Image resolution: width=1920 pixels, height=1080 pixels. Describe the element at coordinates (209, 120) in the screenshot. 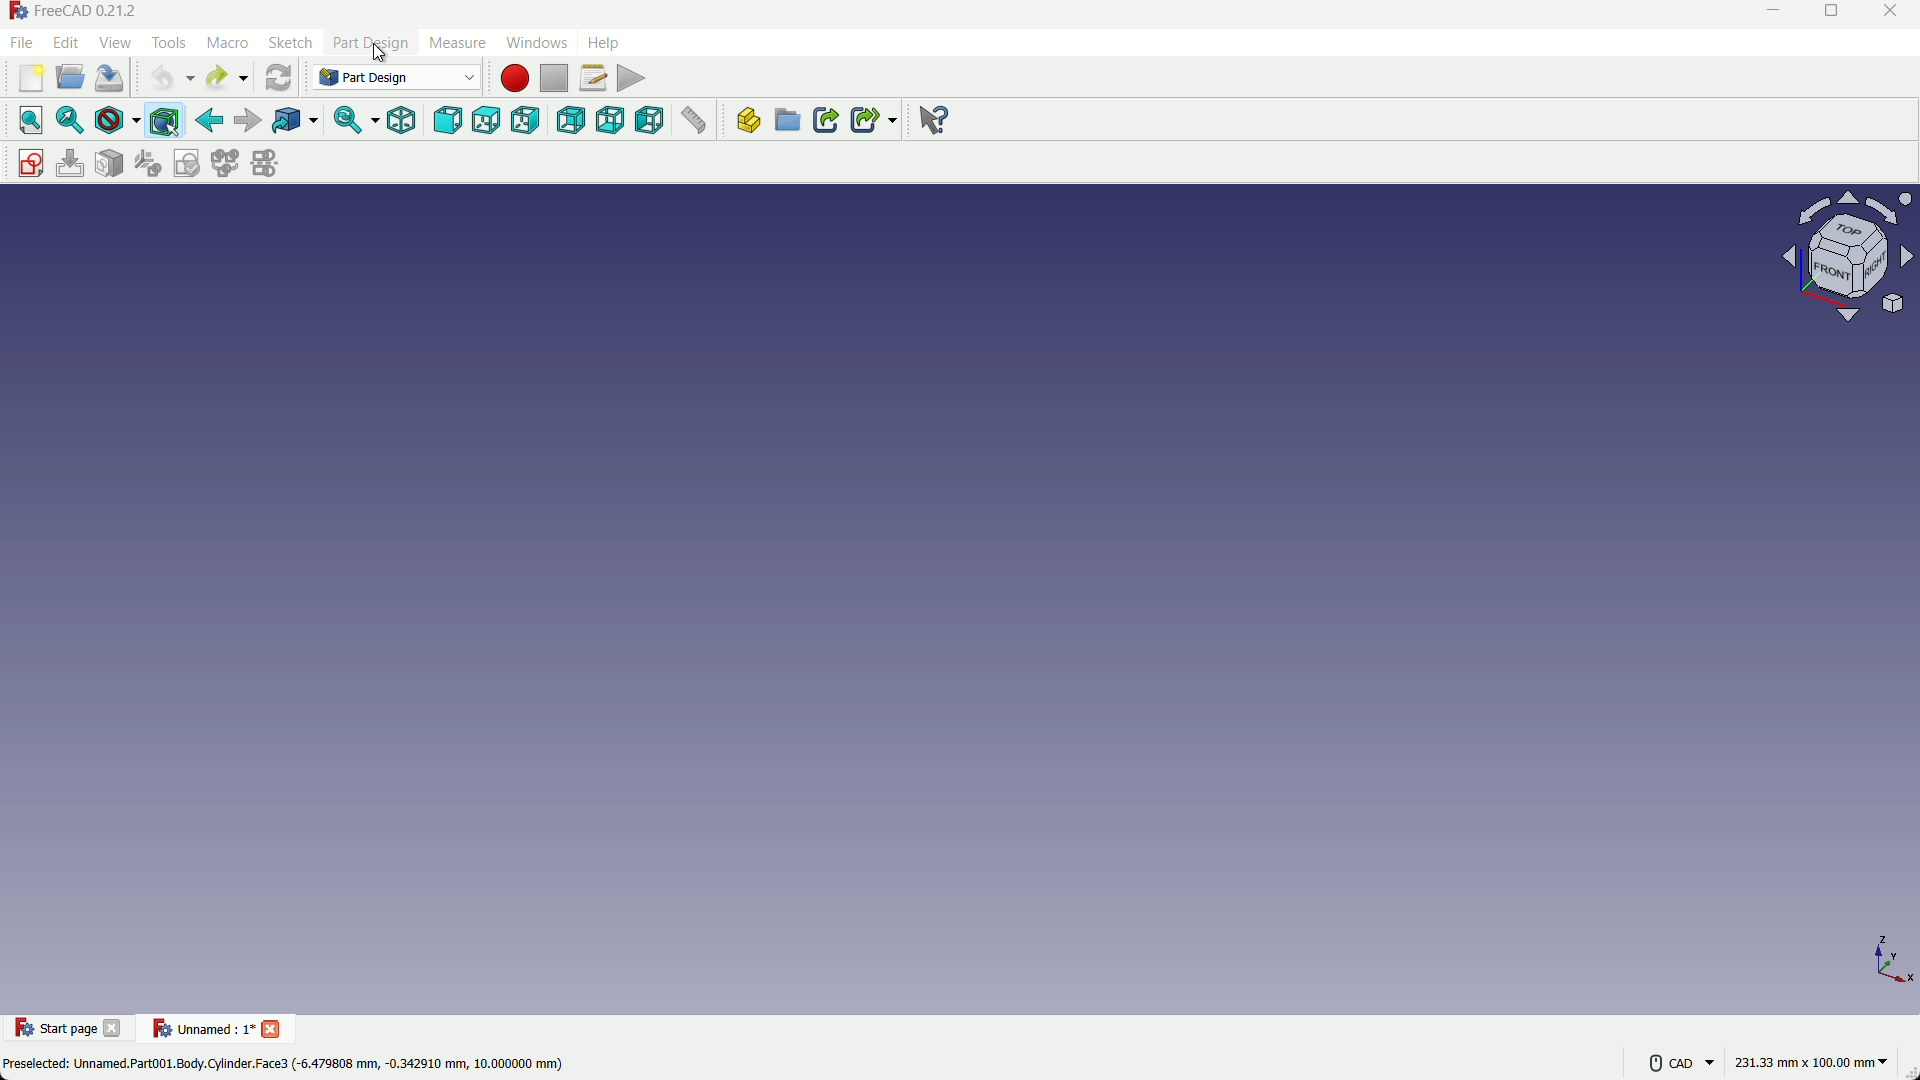

I see `back` at that location.